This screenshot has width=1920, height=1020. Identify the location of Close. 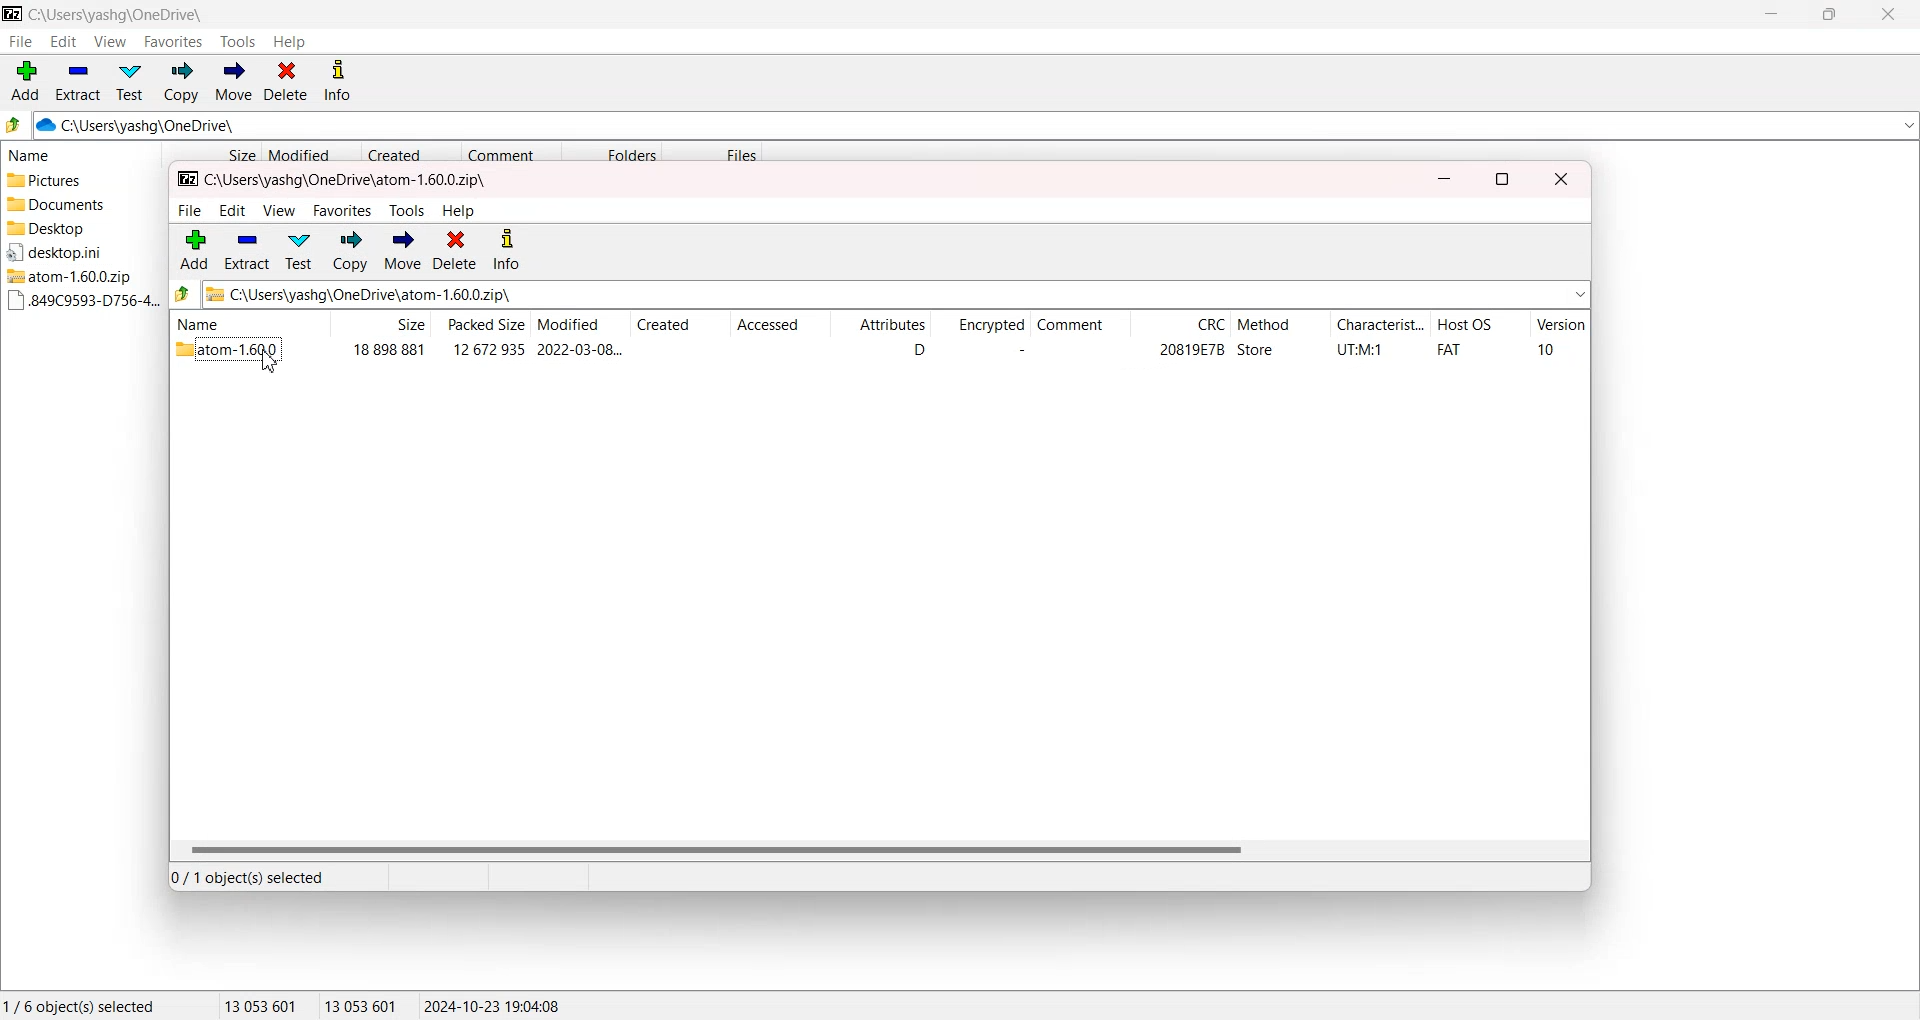
(1886, 14).